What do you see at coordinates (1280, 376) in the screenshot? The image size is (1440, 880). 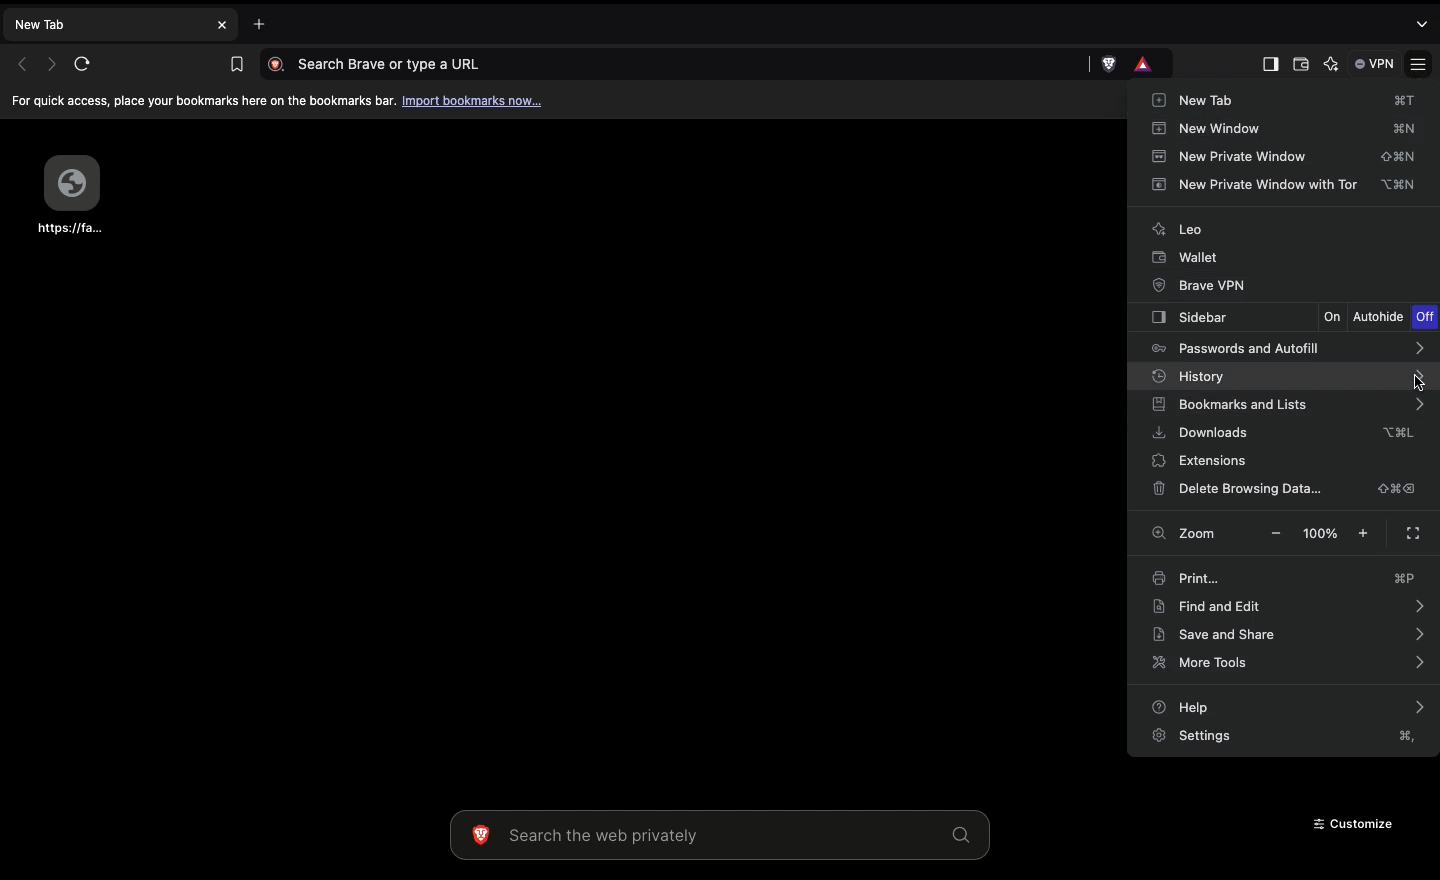 I see `History` at bounding box center [1280, 376].